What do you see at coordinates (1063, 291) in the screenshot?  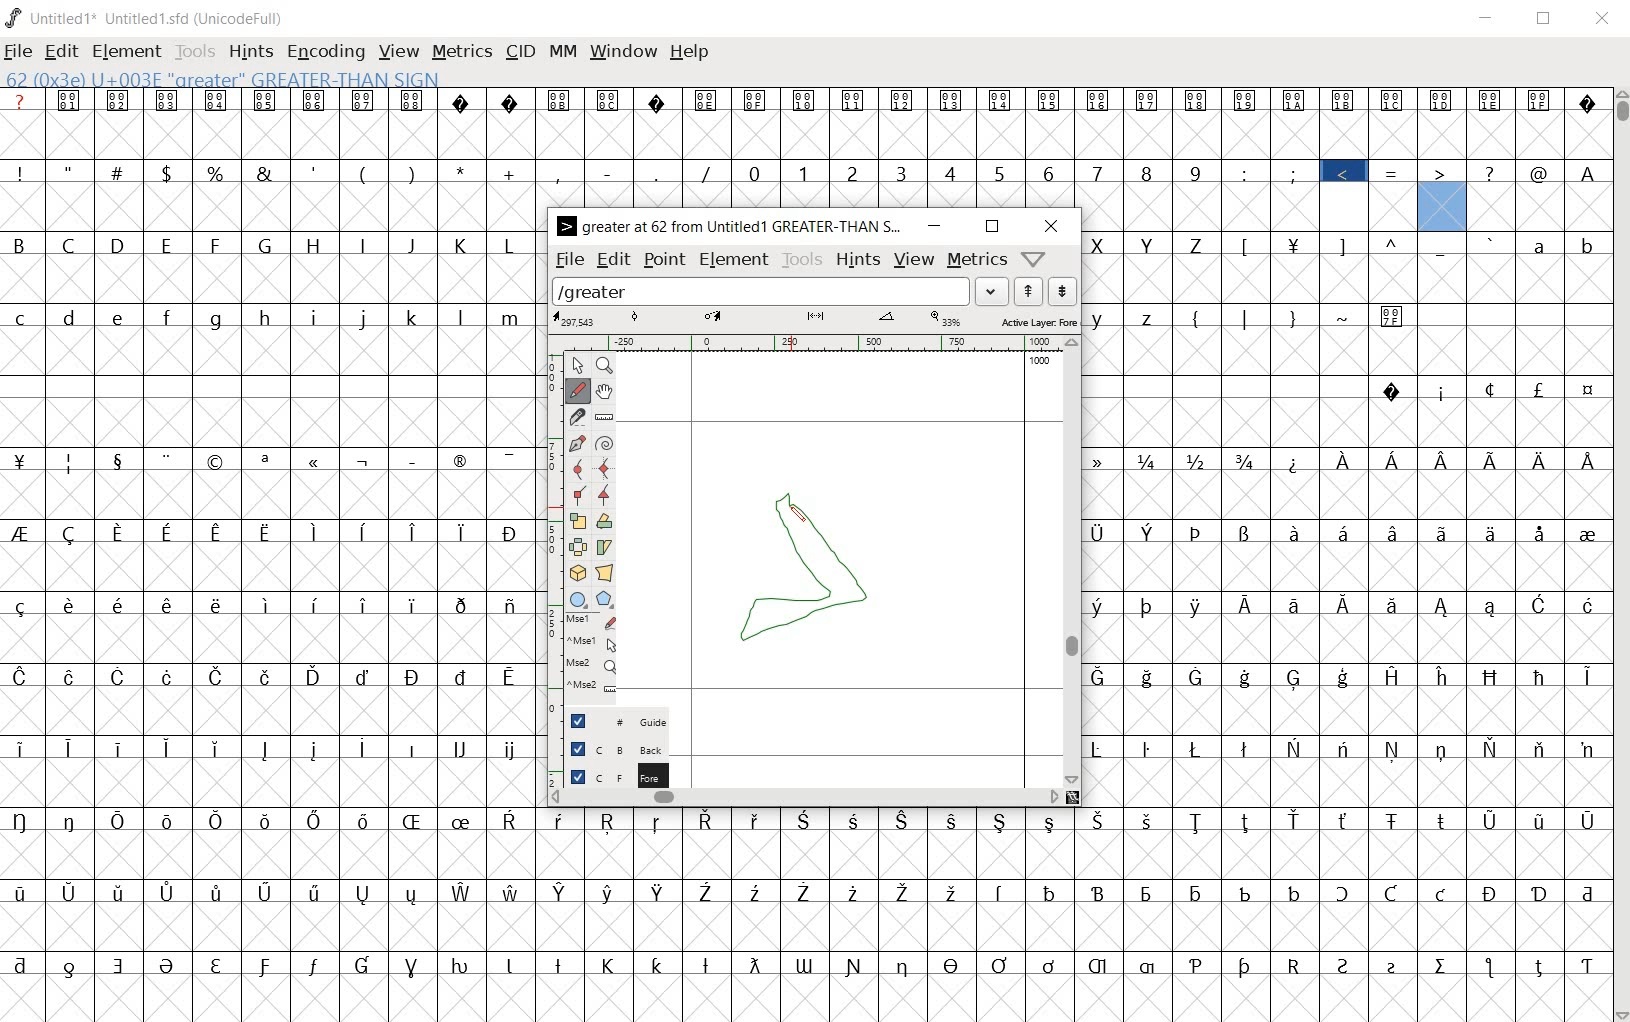 I see `show the previous word on the list` at bounding box center [1063, 291].